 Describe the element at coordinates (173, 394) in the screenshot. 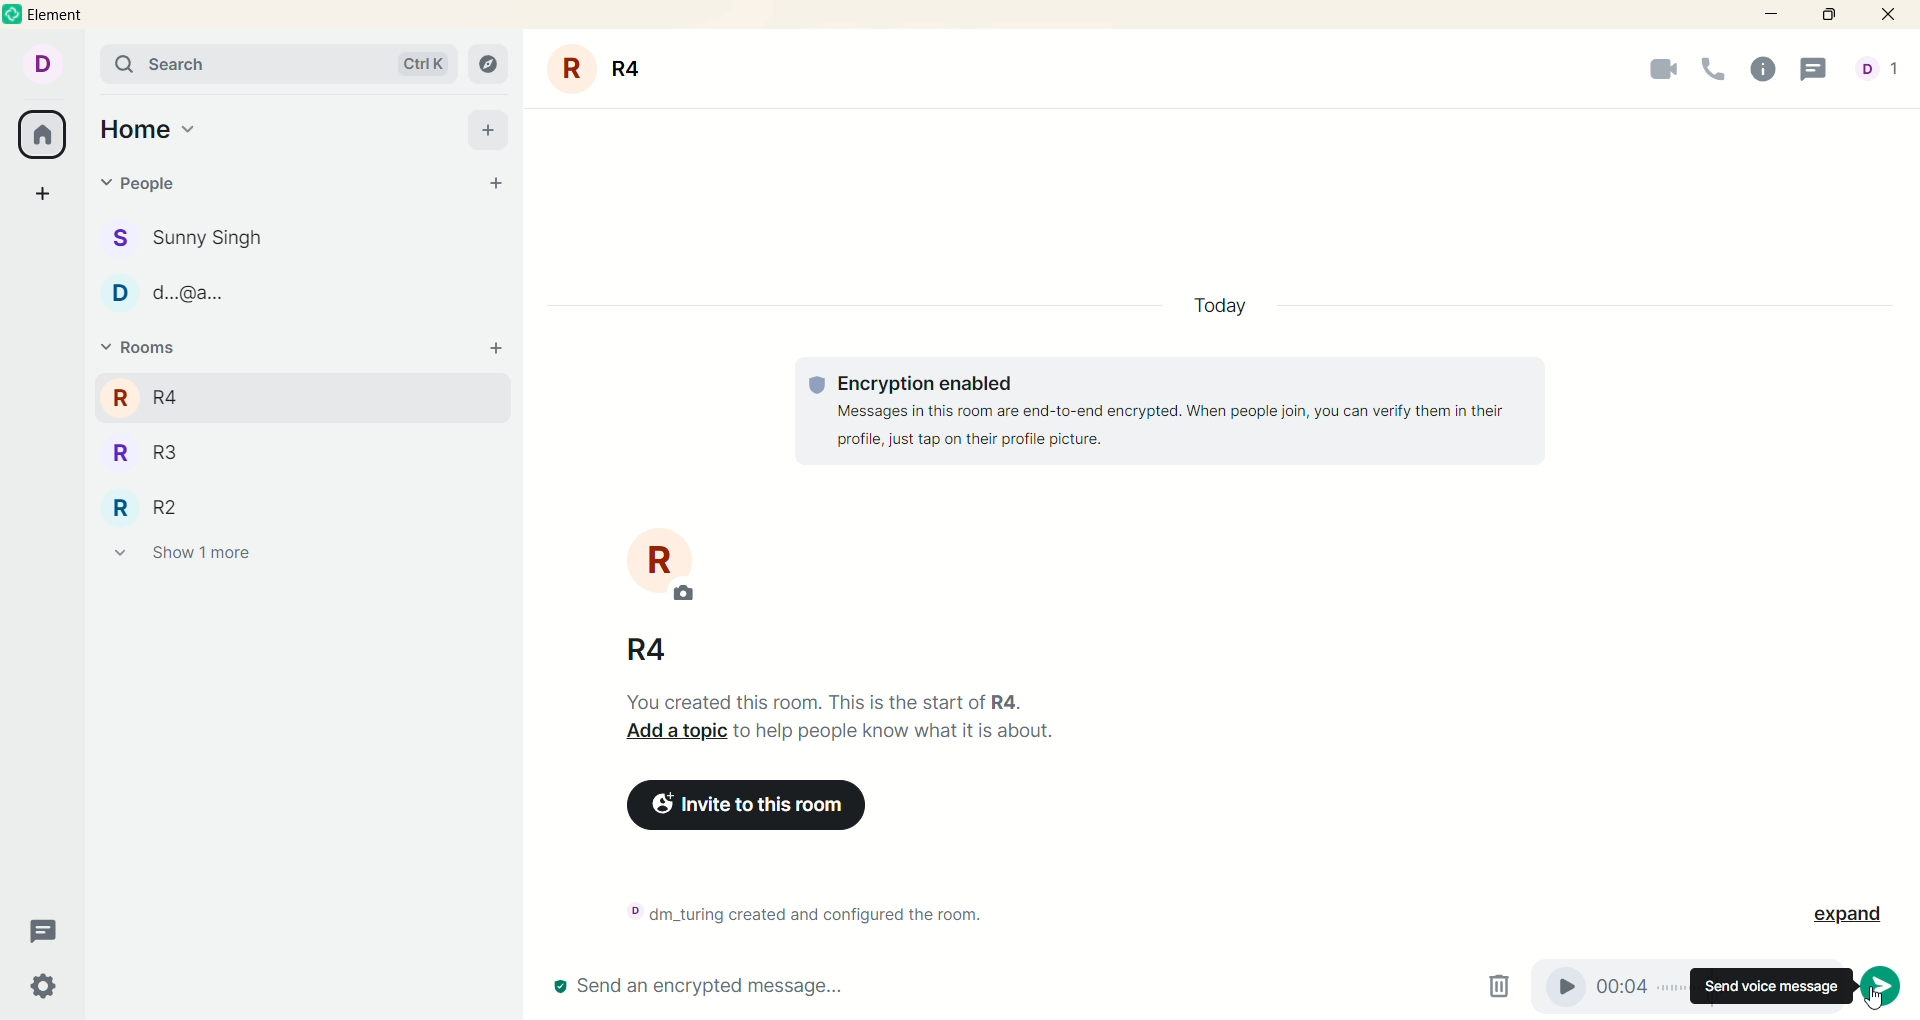

I see `R4` at that location.